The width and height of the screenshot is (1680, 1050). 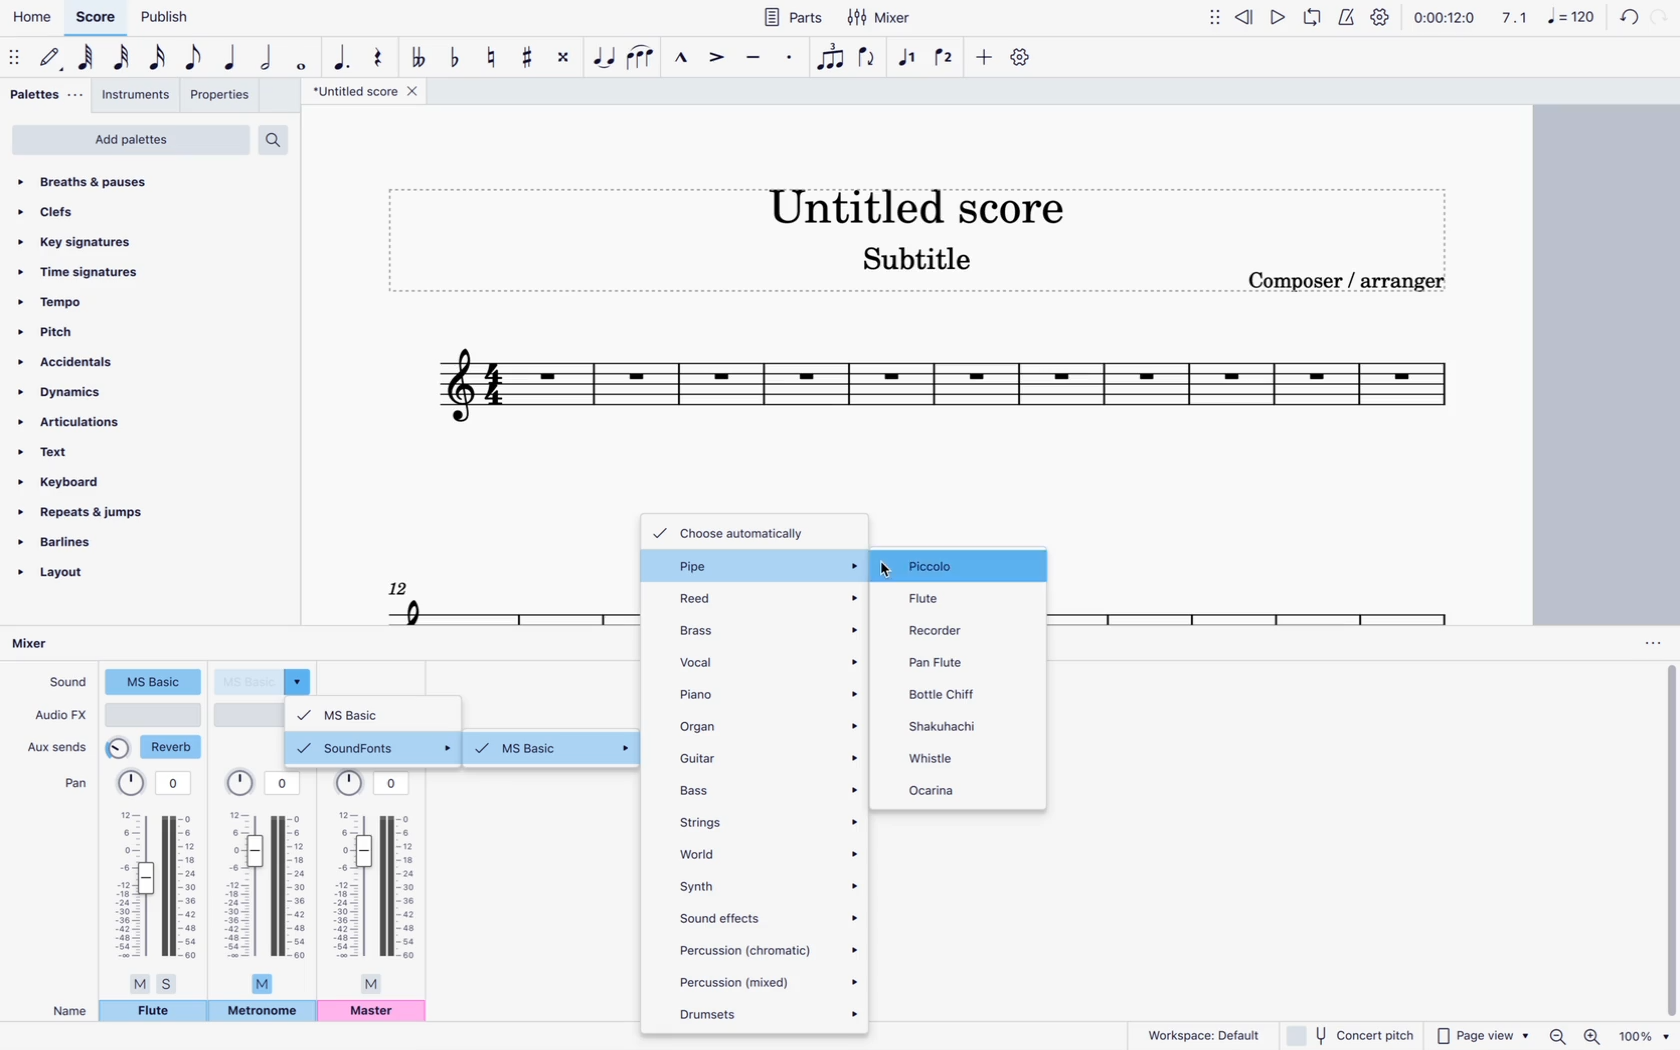 What do you see at coordinates (105, 452) in the screenshot?
I see `text` at bounding box center [105, 452].